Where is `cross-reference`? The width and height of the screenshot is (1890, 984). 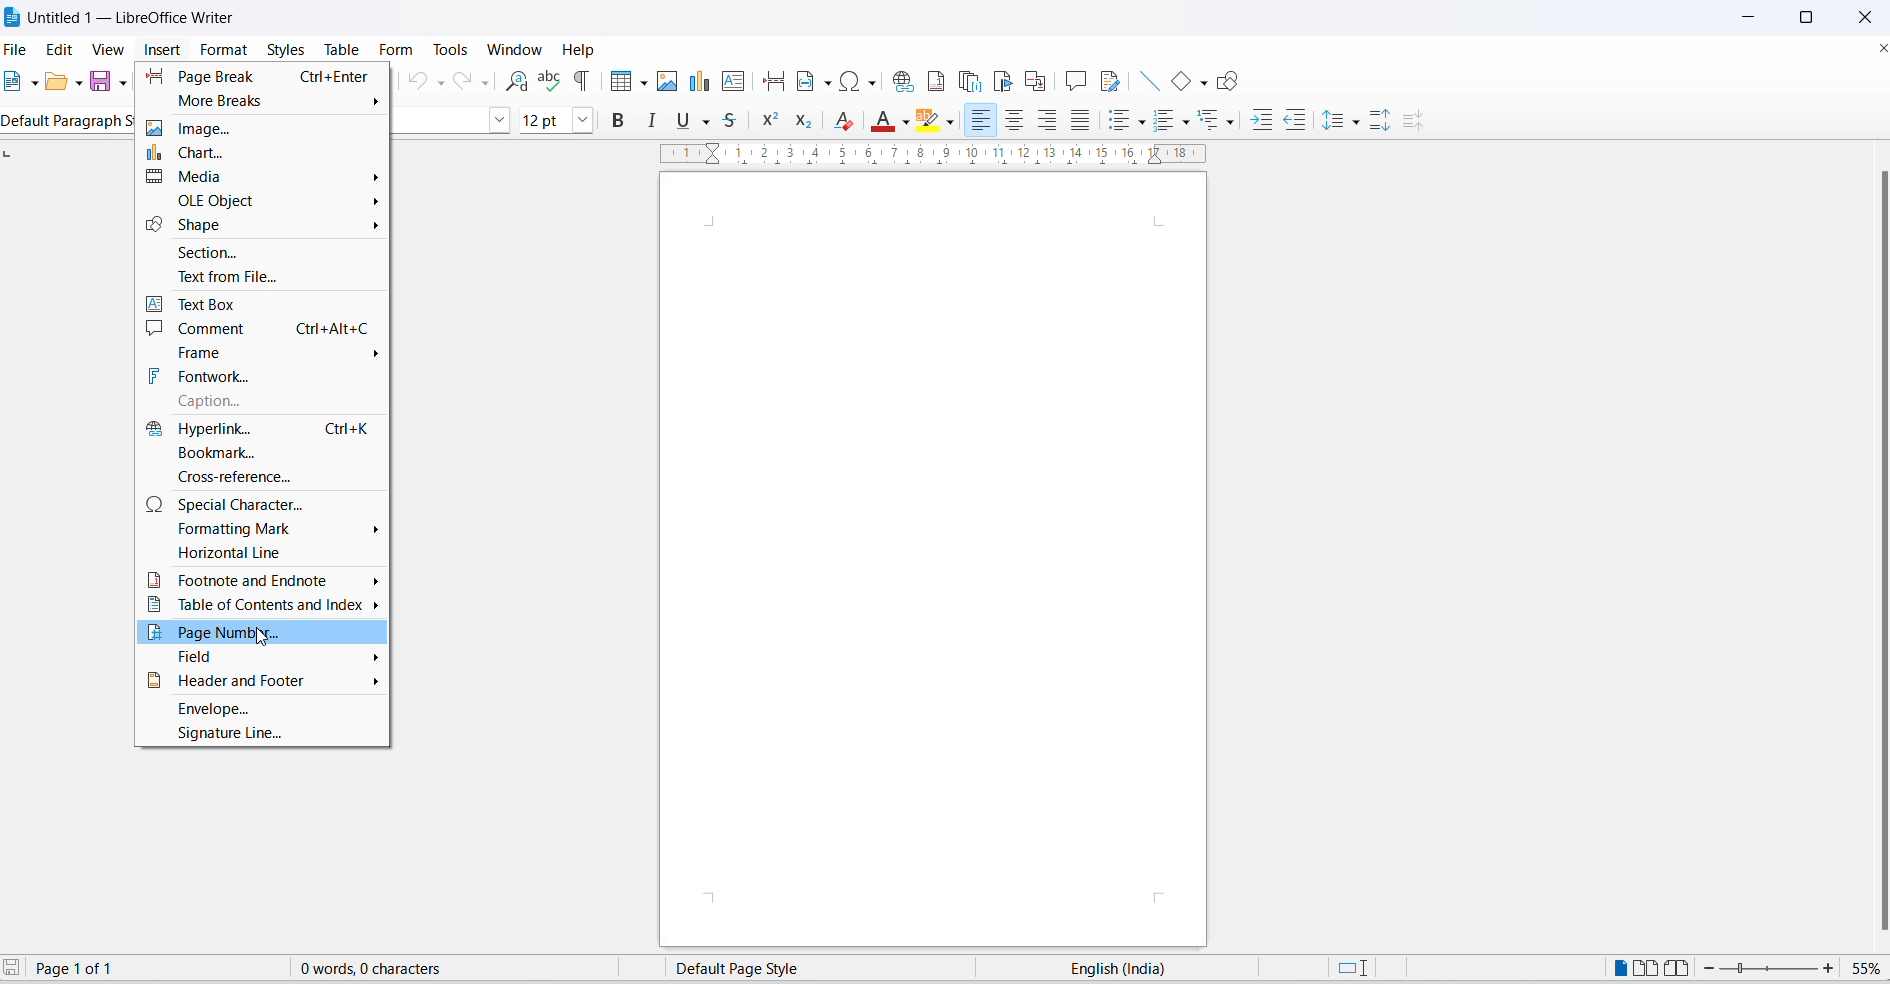 cross-reference is located at coordinates (264, 481).